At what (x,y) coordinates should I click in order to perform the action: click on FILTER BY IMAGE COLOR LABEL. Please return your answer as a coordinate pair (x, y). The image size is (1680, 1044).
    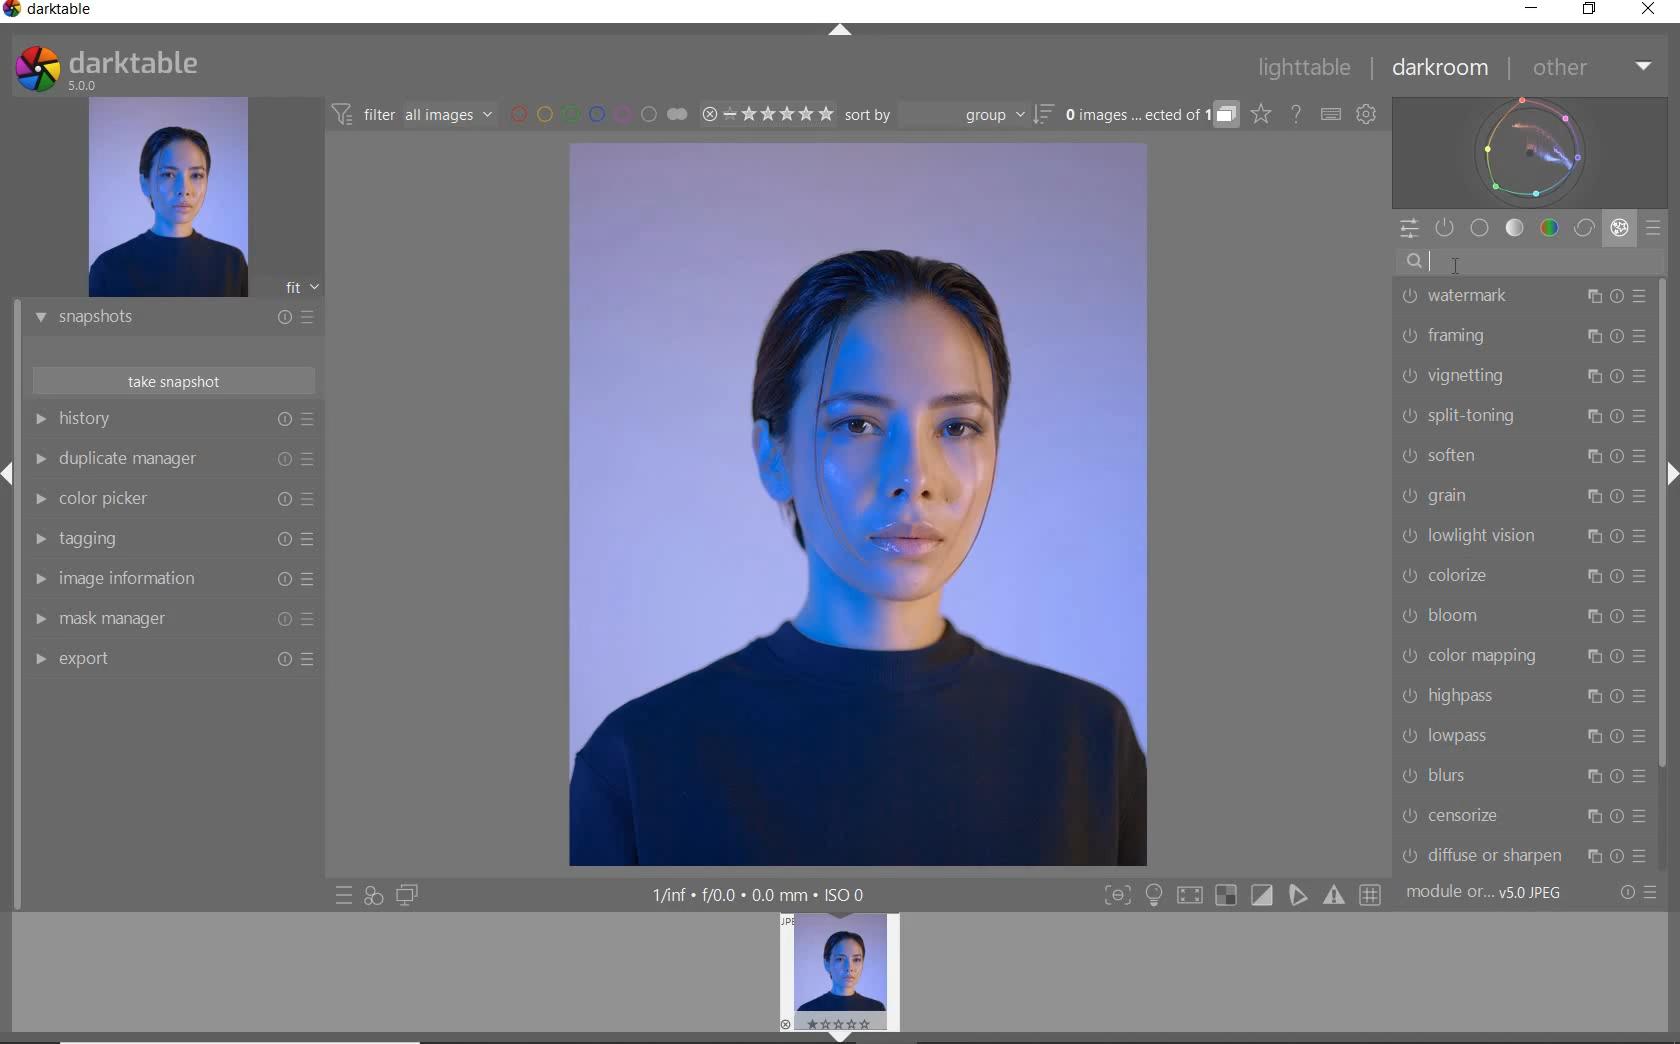
    Looking at the image, I should click on (599, 113).